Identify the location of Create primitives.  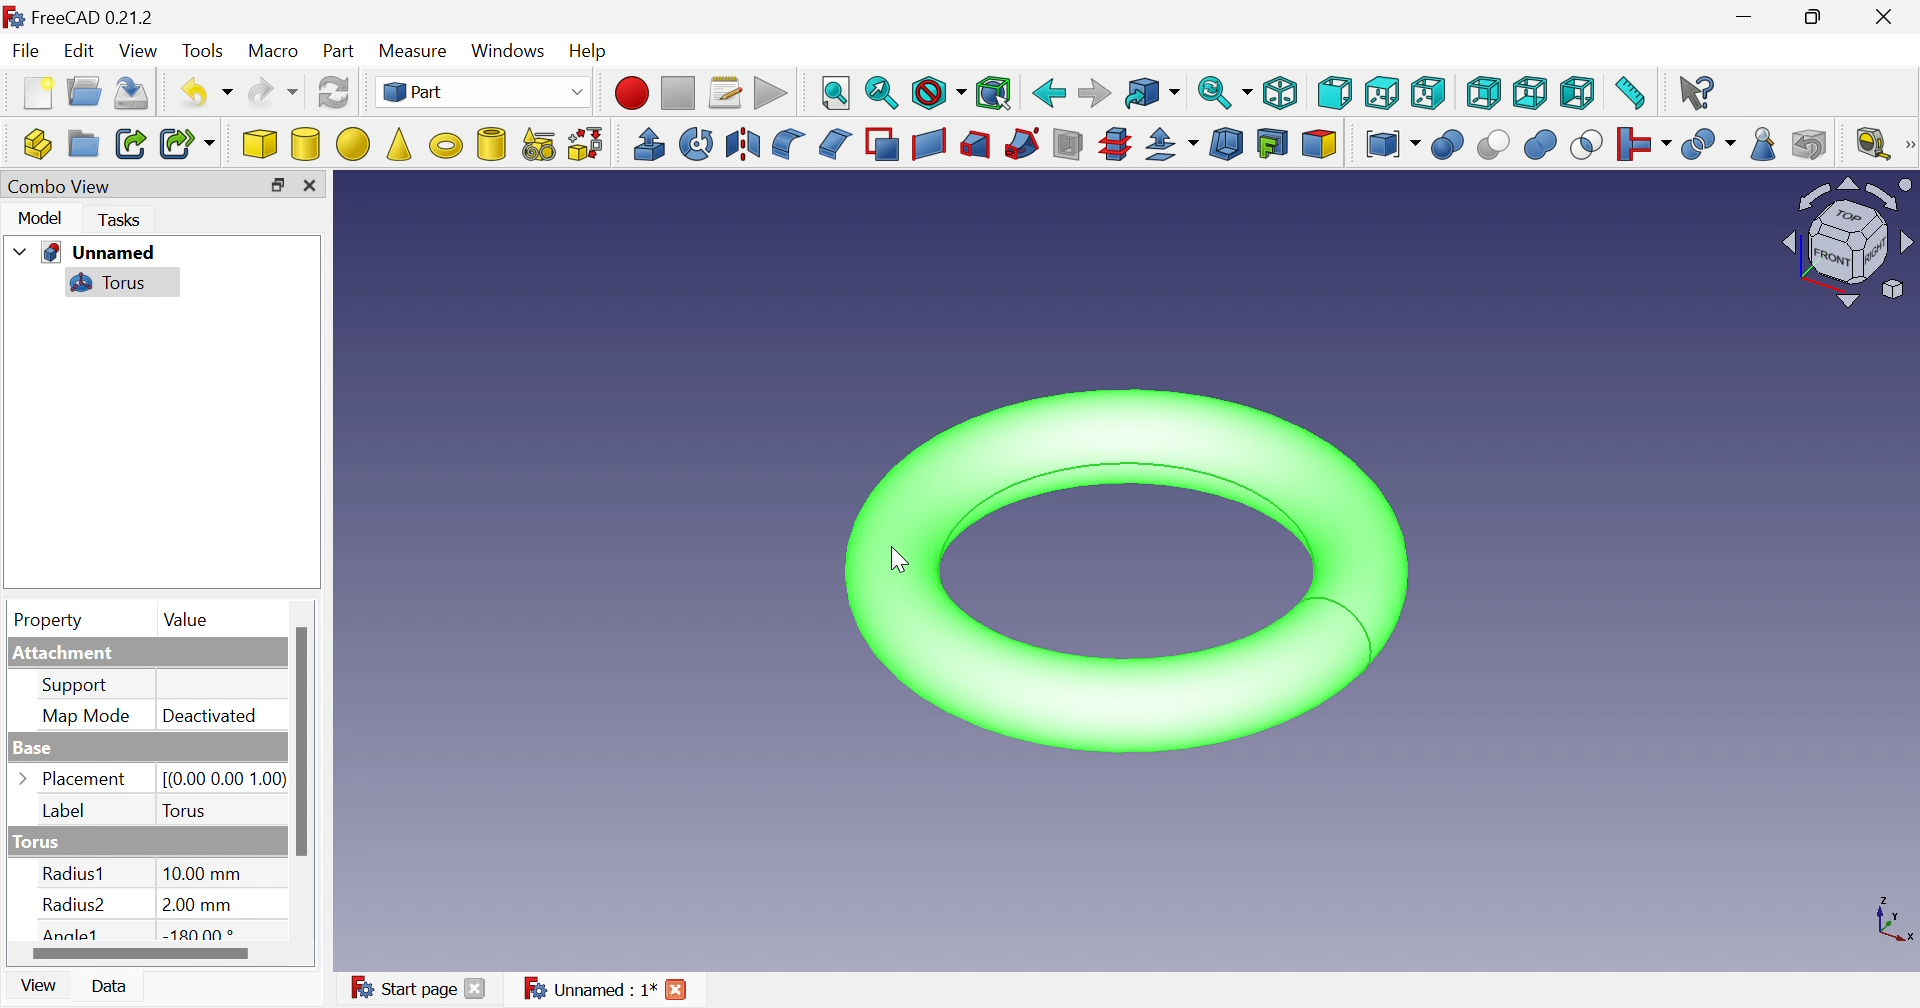
(541, 145).